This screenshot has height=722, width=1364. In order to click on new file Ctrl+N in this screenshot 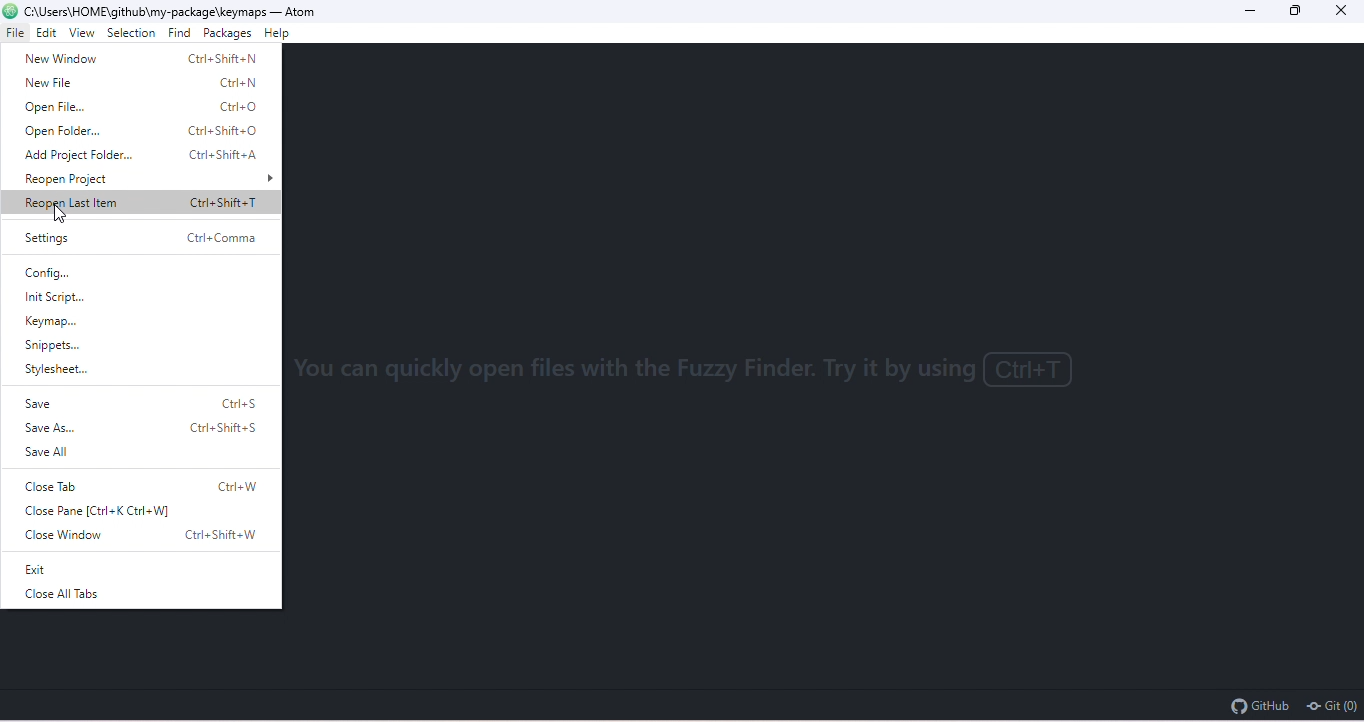, I will do `click(142, 82)`.